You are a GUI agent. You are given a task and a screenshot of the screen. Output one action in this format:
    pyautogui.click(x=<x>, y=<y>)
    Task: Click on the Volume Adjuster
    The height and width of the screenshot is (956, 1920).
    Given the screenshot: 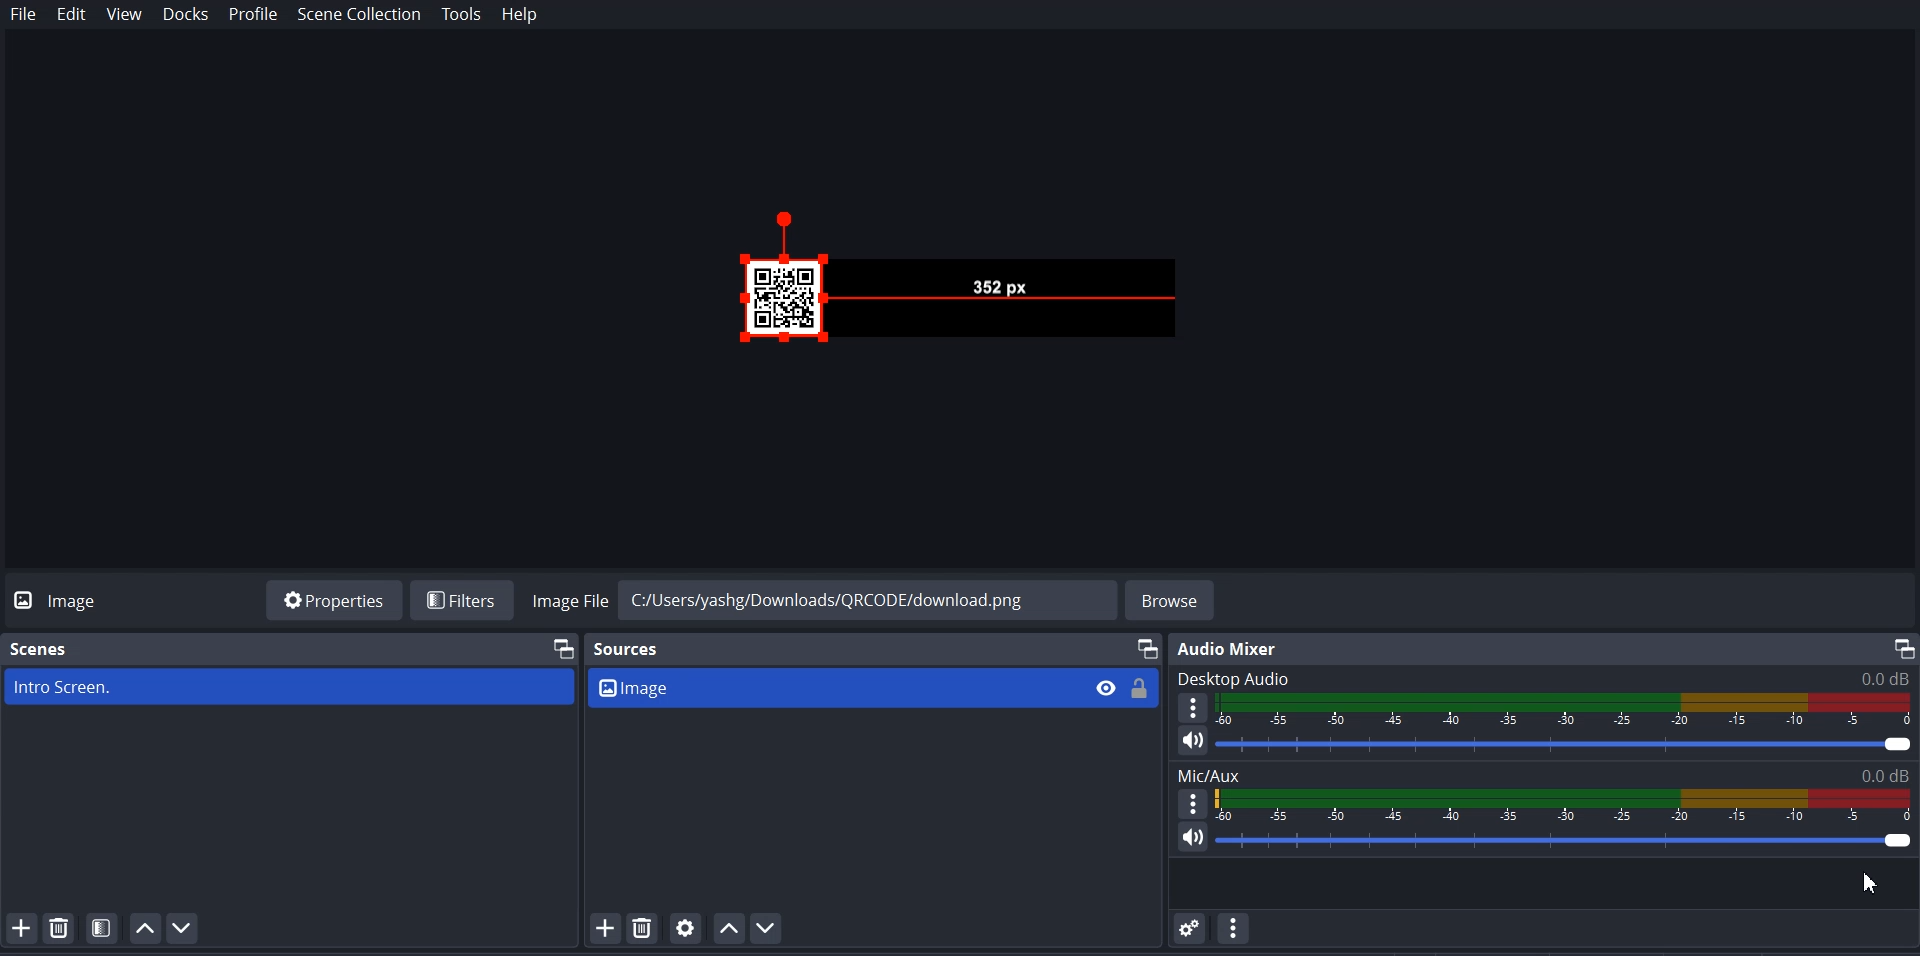 What is the action you would take?
    pyautogui.click(x=1566, y=840)
    